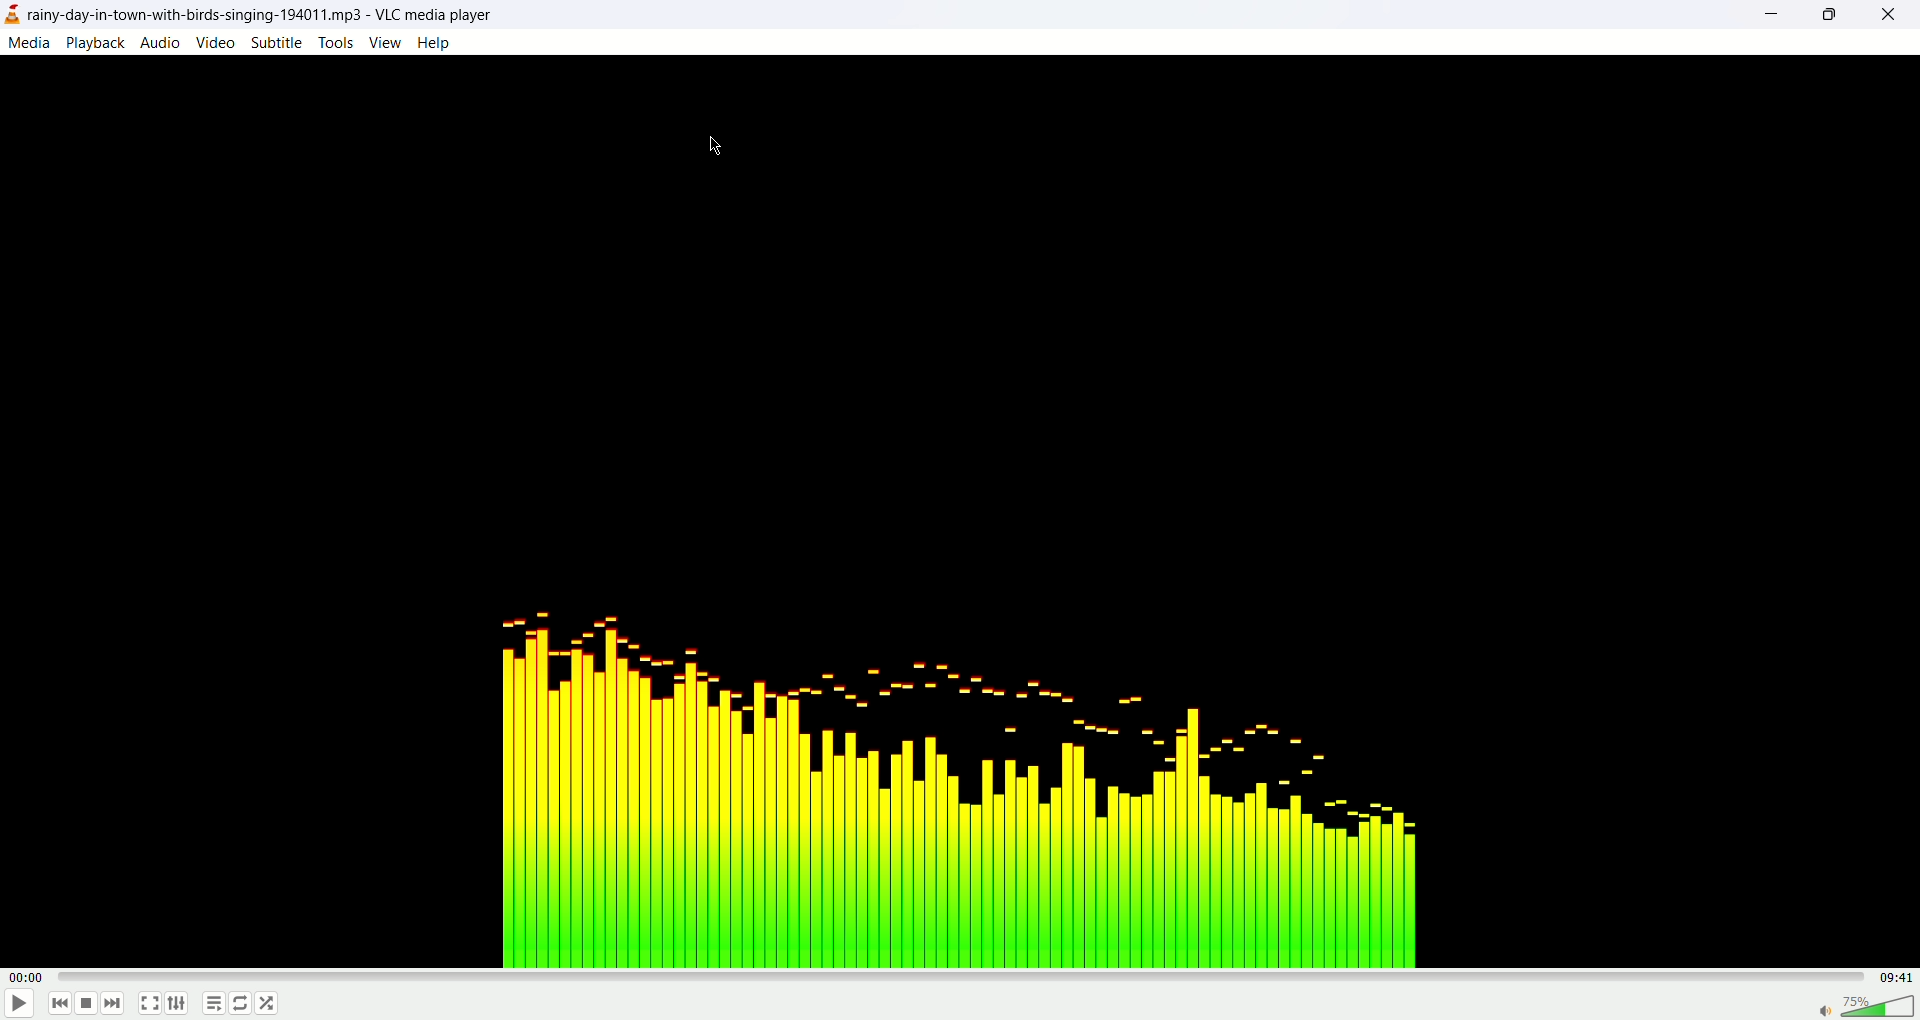 This screenshot has width=1920, height=1020. Describe the element at coordinates (88, 1006) in the screenshot. I see `stop` at that location.